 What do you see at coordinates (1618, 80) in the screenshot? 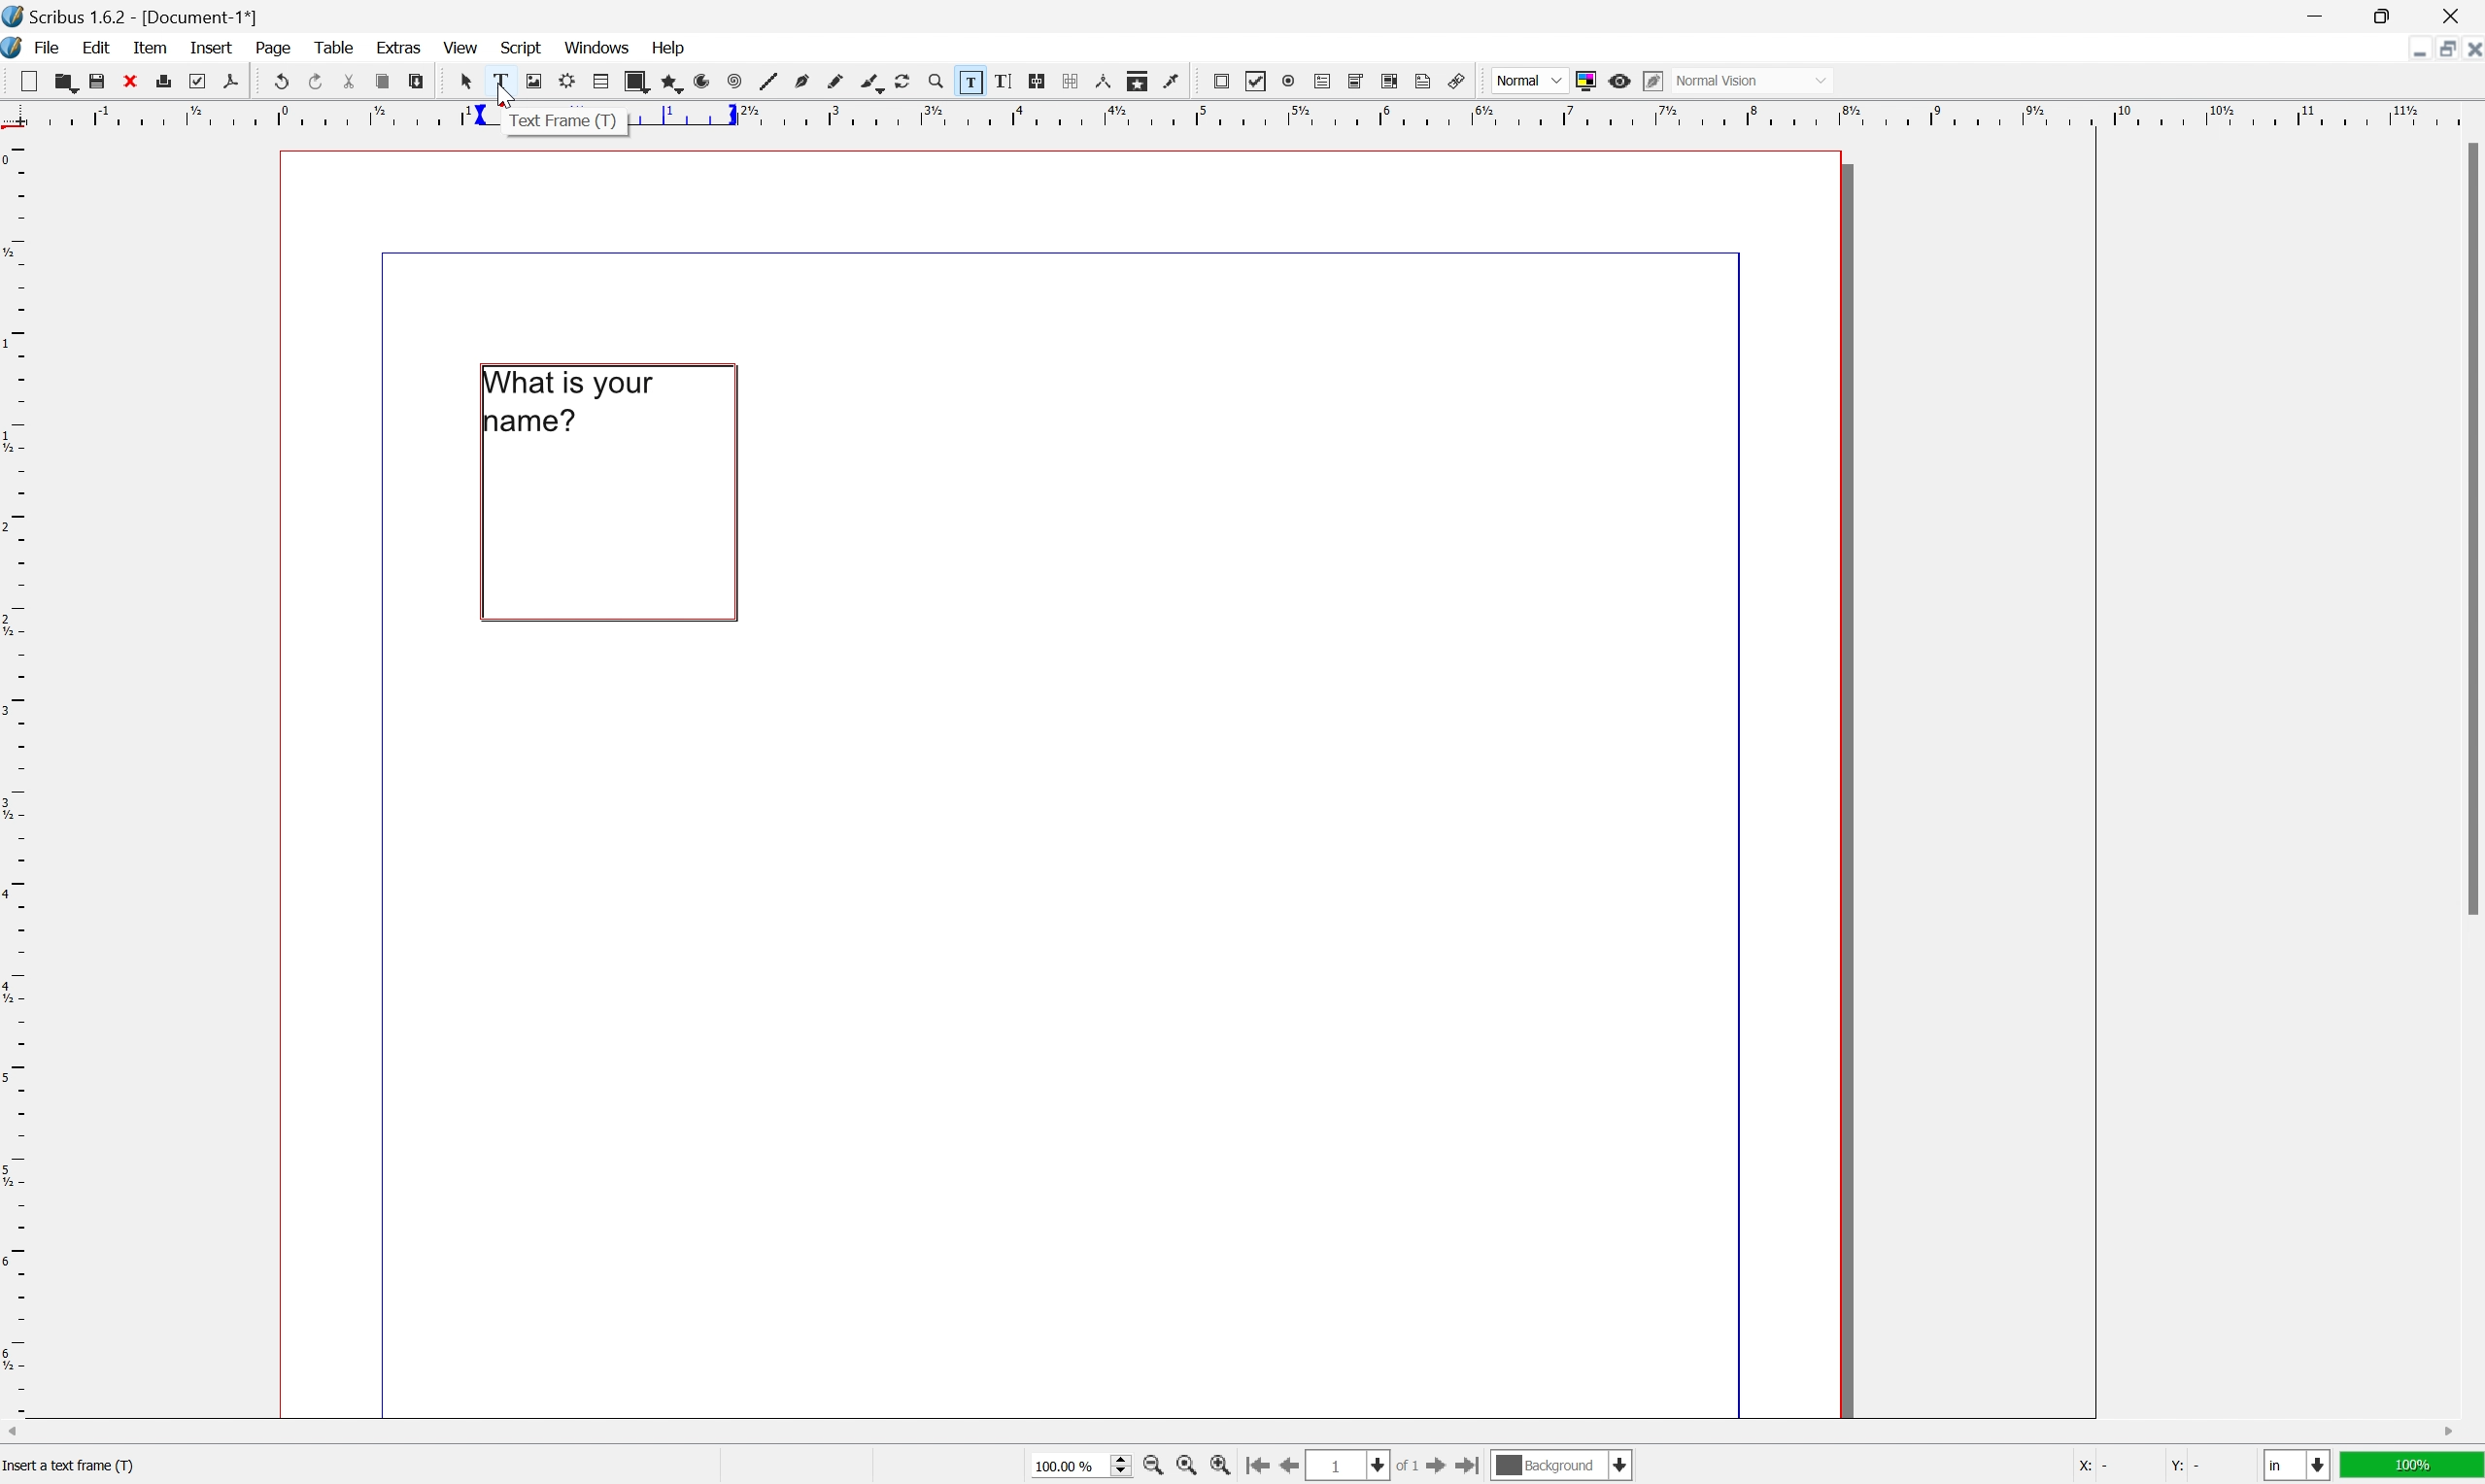
I see `preview mode` at bounding box center [1618, 80].